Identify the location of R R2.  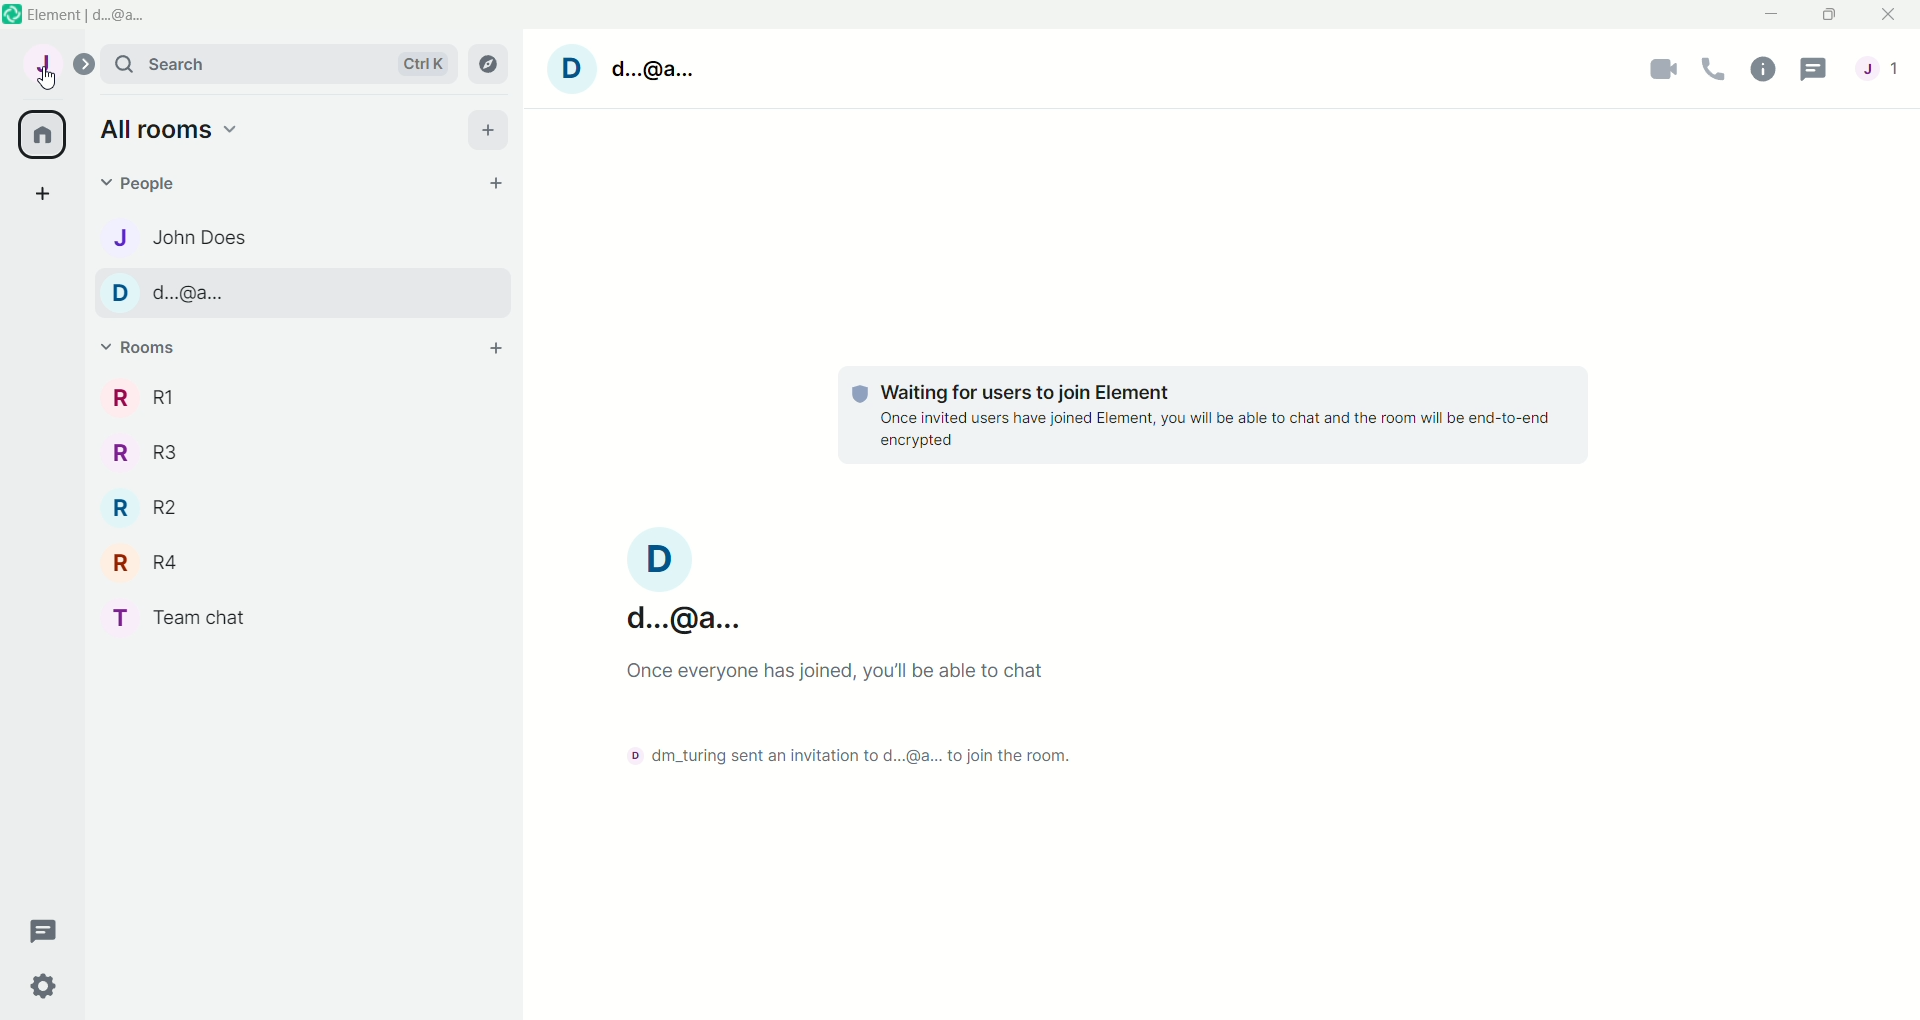
(146, 508).